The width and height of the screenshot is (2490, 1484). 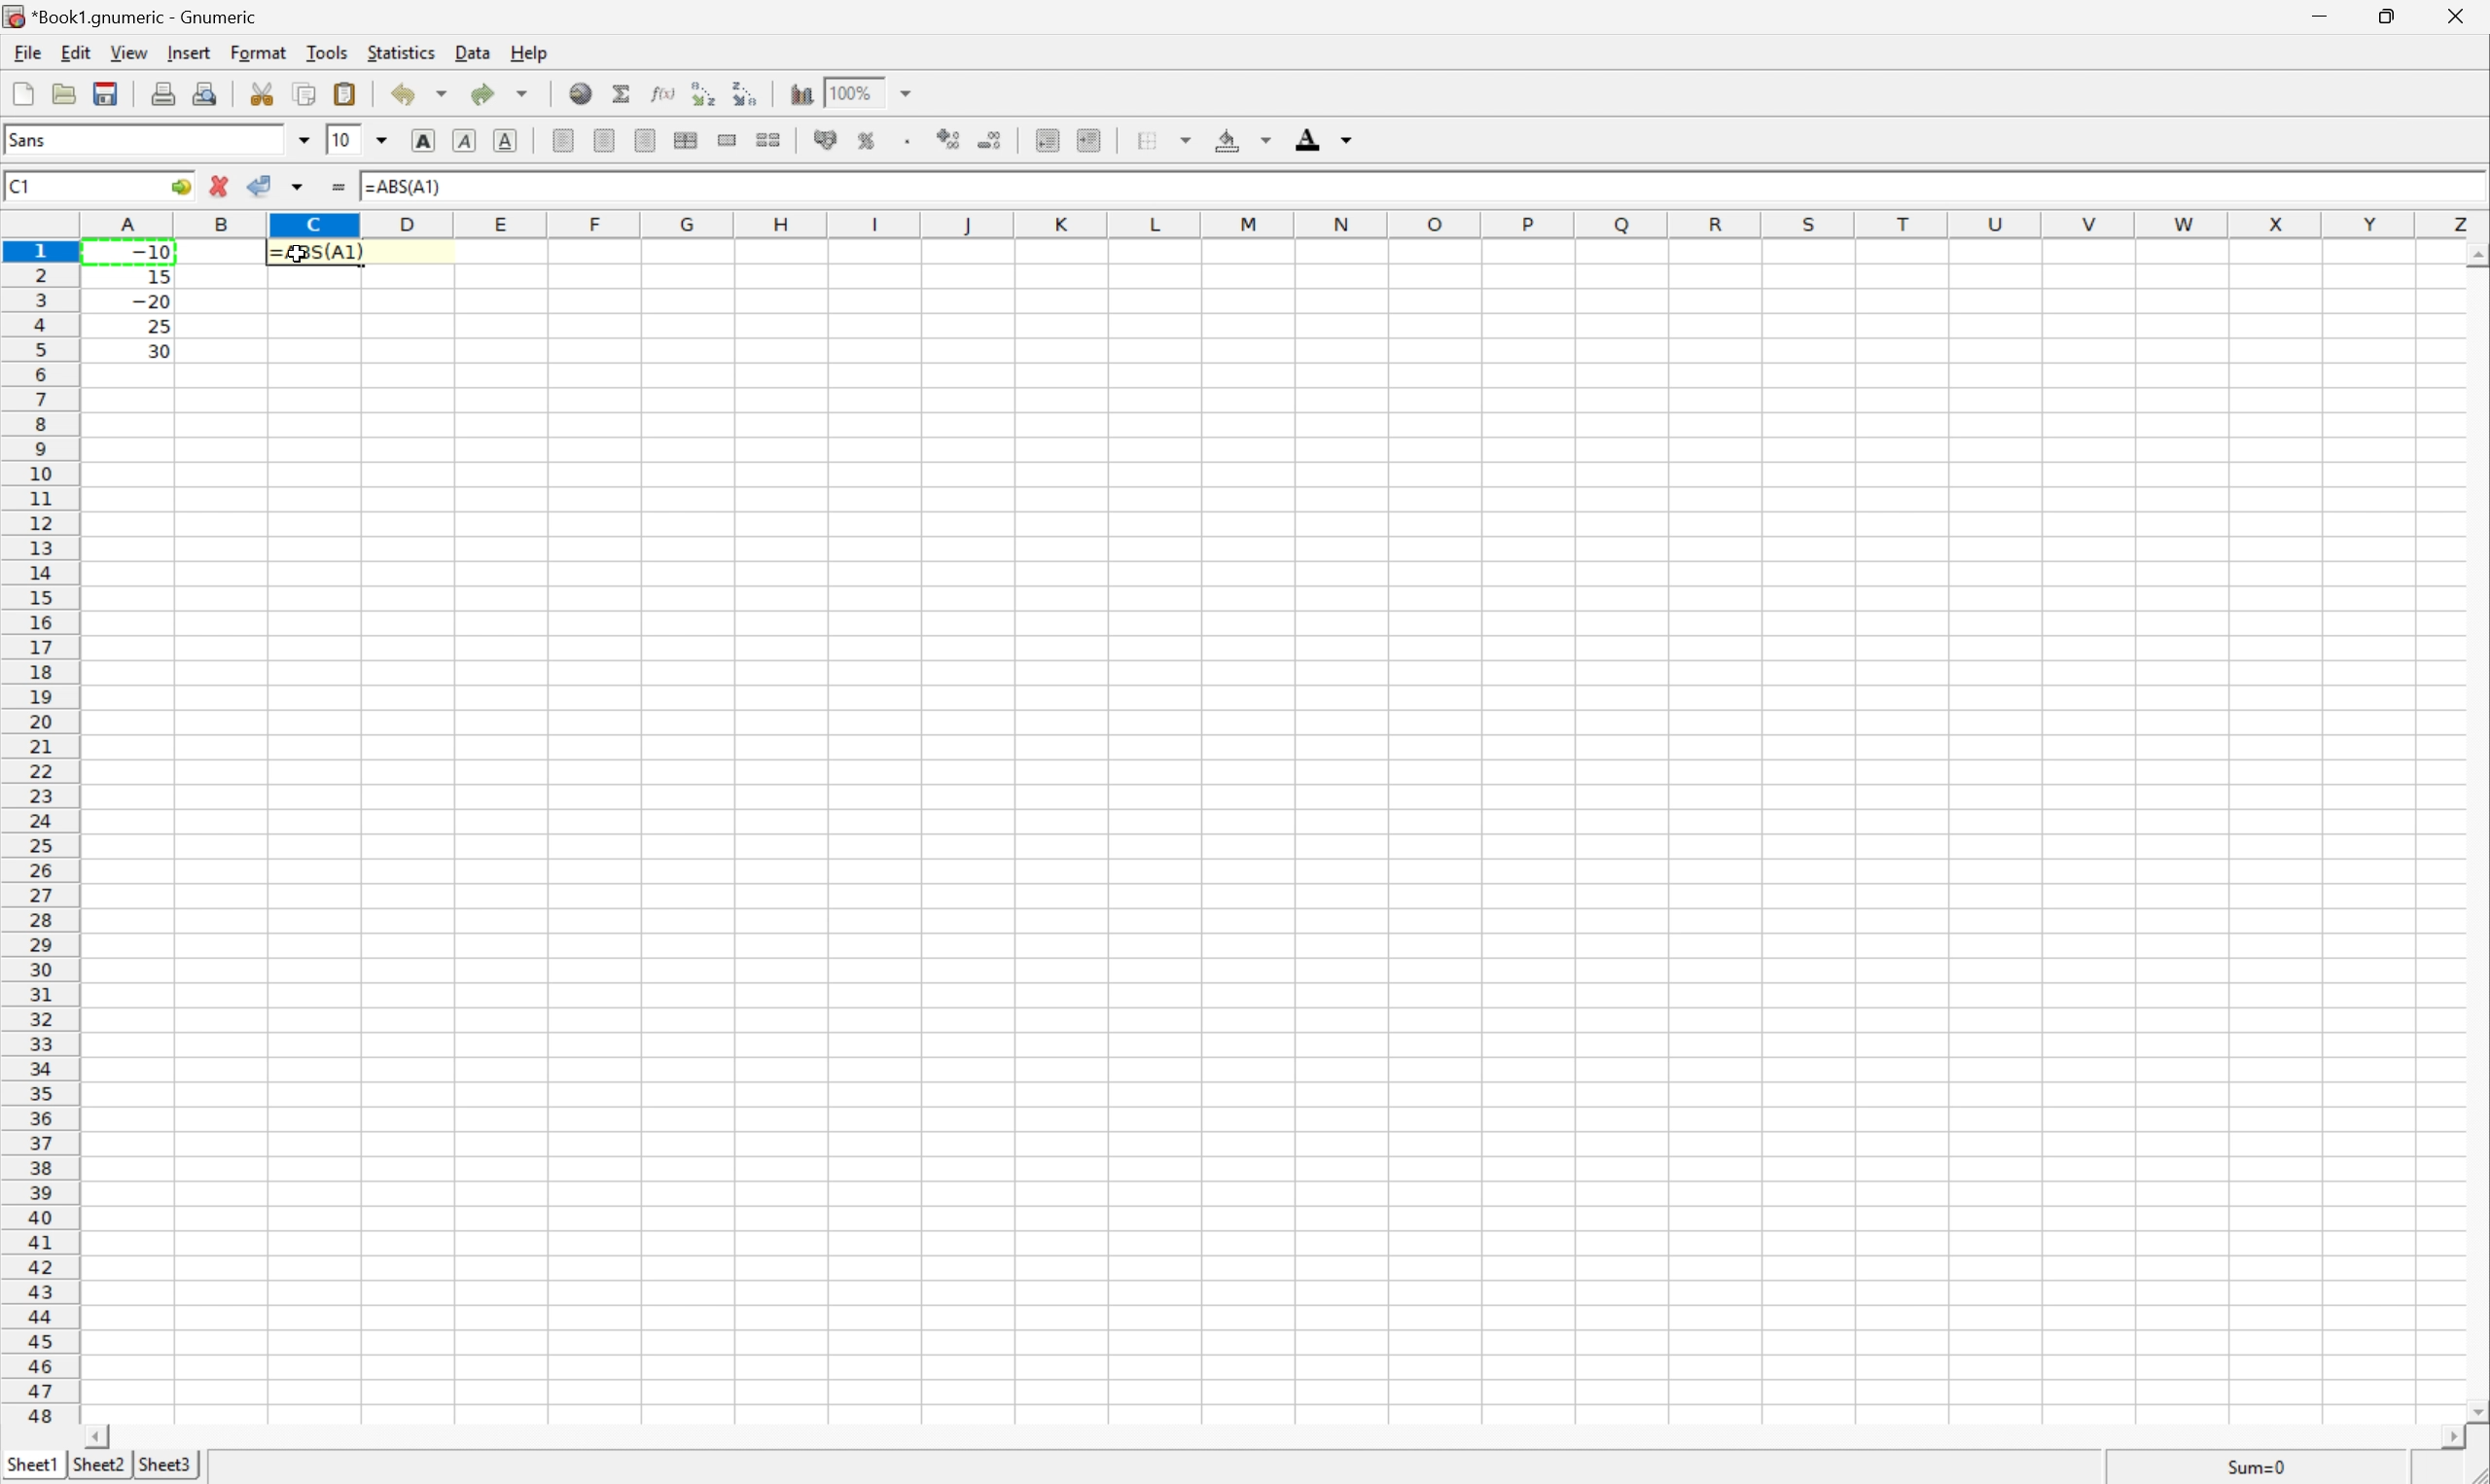 What do you see at coordinates (299, 257) in the screenshot?
I see `Cursor` at bounding box center [299, 257].